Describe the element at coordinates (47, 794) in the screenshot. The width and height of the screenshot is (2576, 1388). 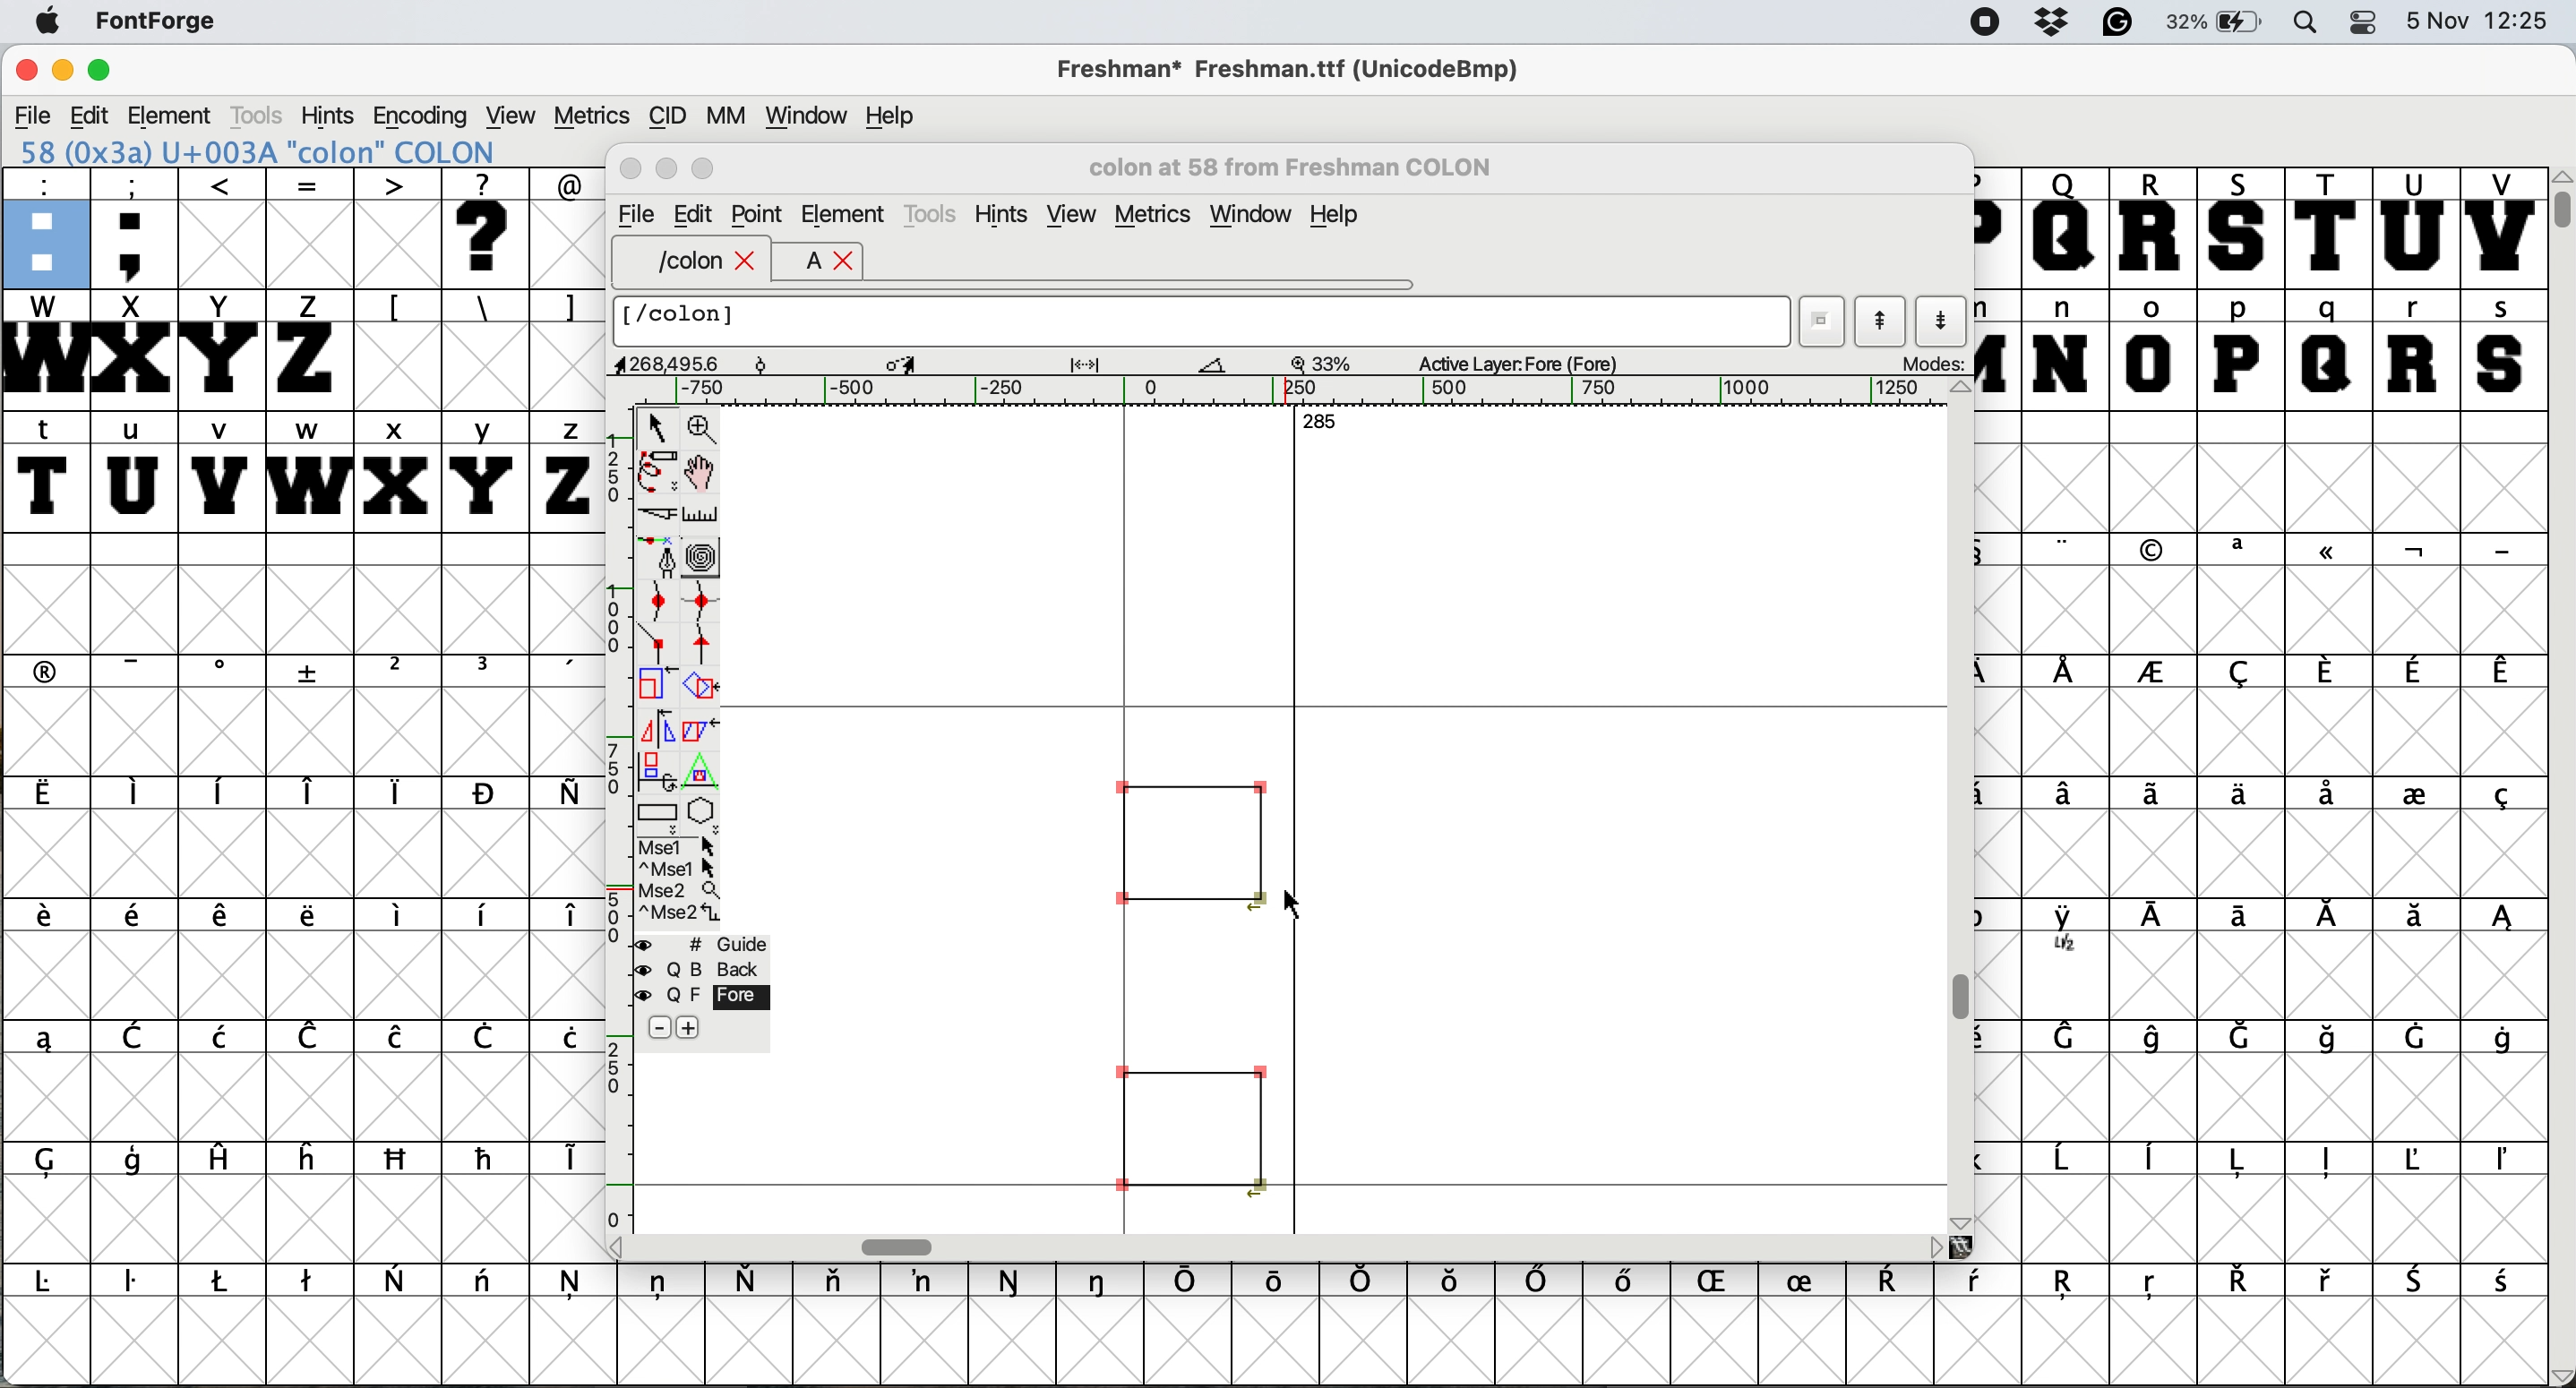
I see `symbol` at that location.